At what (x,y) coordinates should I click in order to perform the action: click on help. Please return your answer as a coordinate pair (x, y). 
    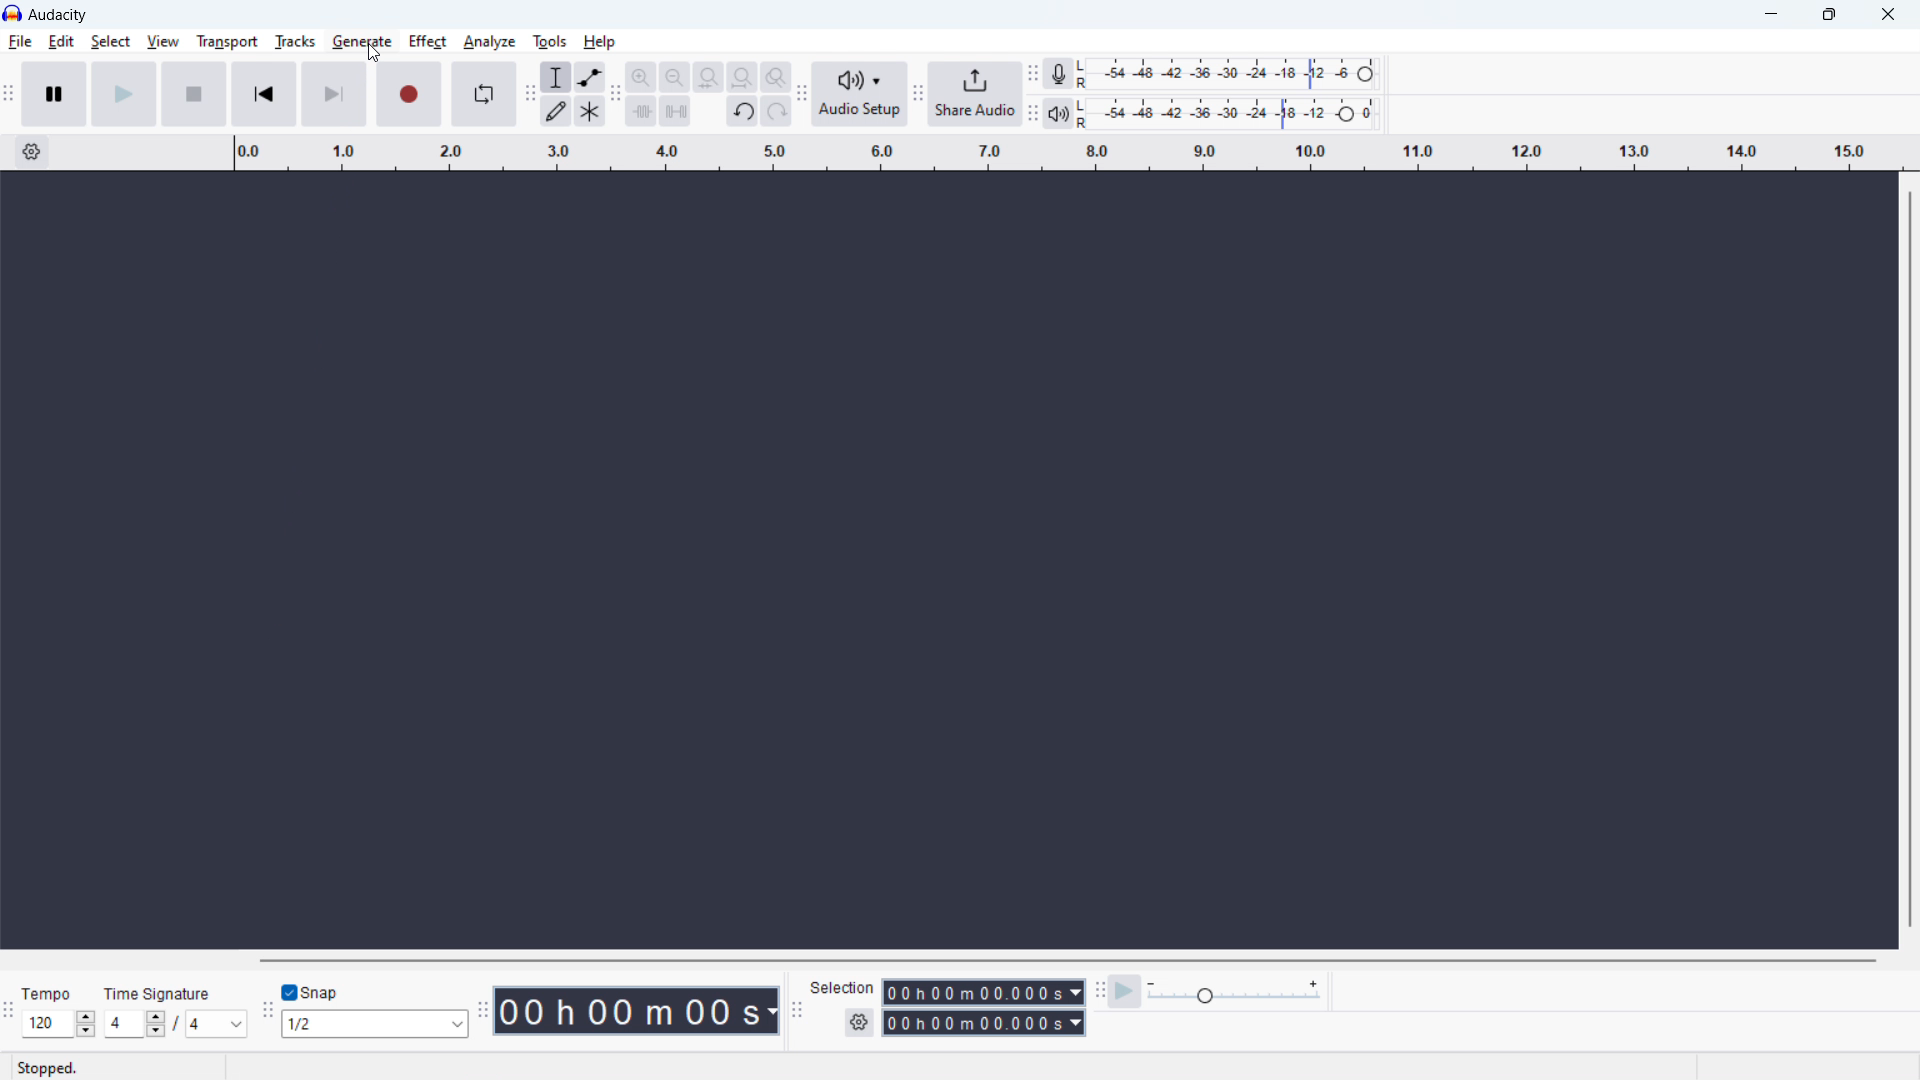
    Looking at the image, I should click on (599, 42).